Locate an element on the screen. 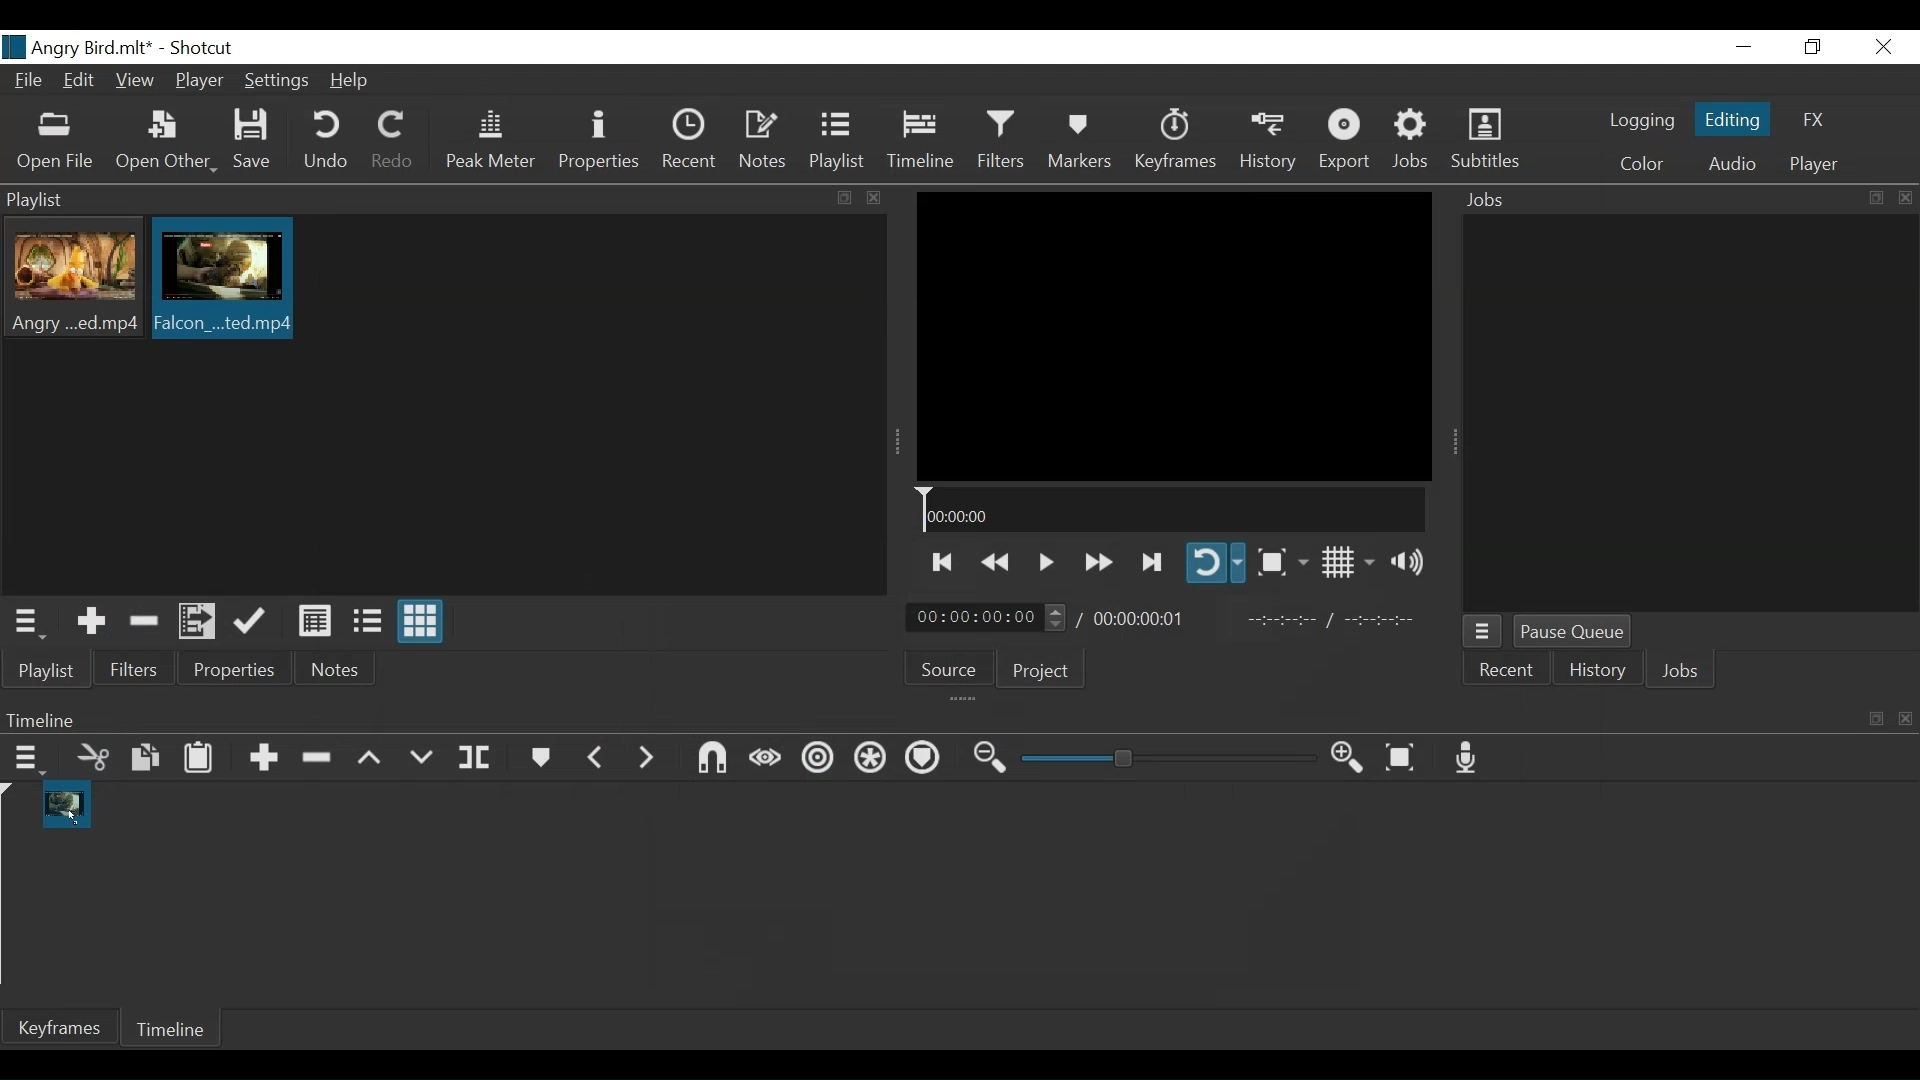 The height and width of the screenshot is (1080, 1920). Playlist is located at coordinates (837, 140).